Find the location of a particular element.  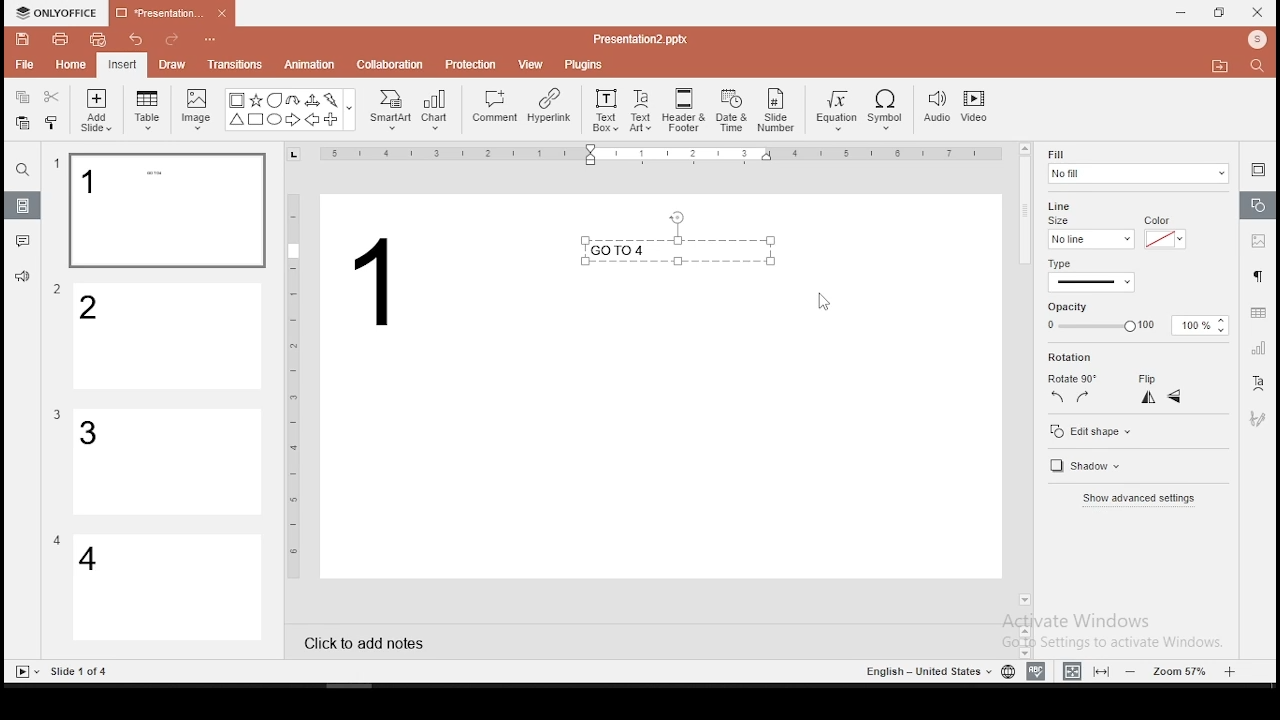

clone formatting is located at coordinates (52, 122).